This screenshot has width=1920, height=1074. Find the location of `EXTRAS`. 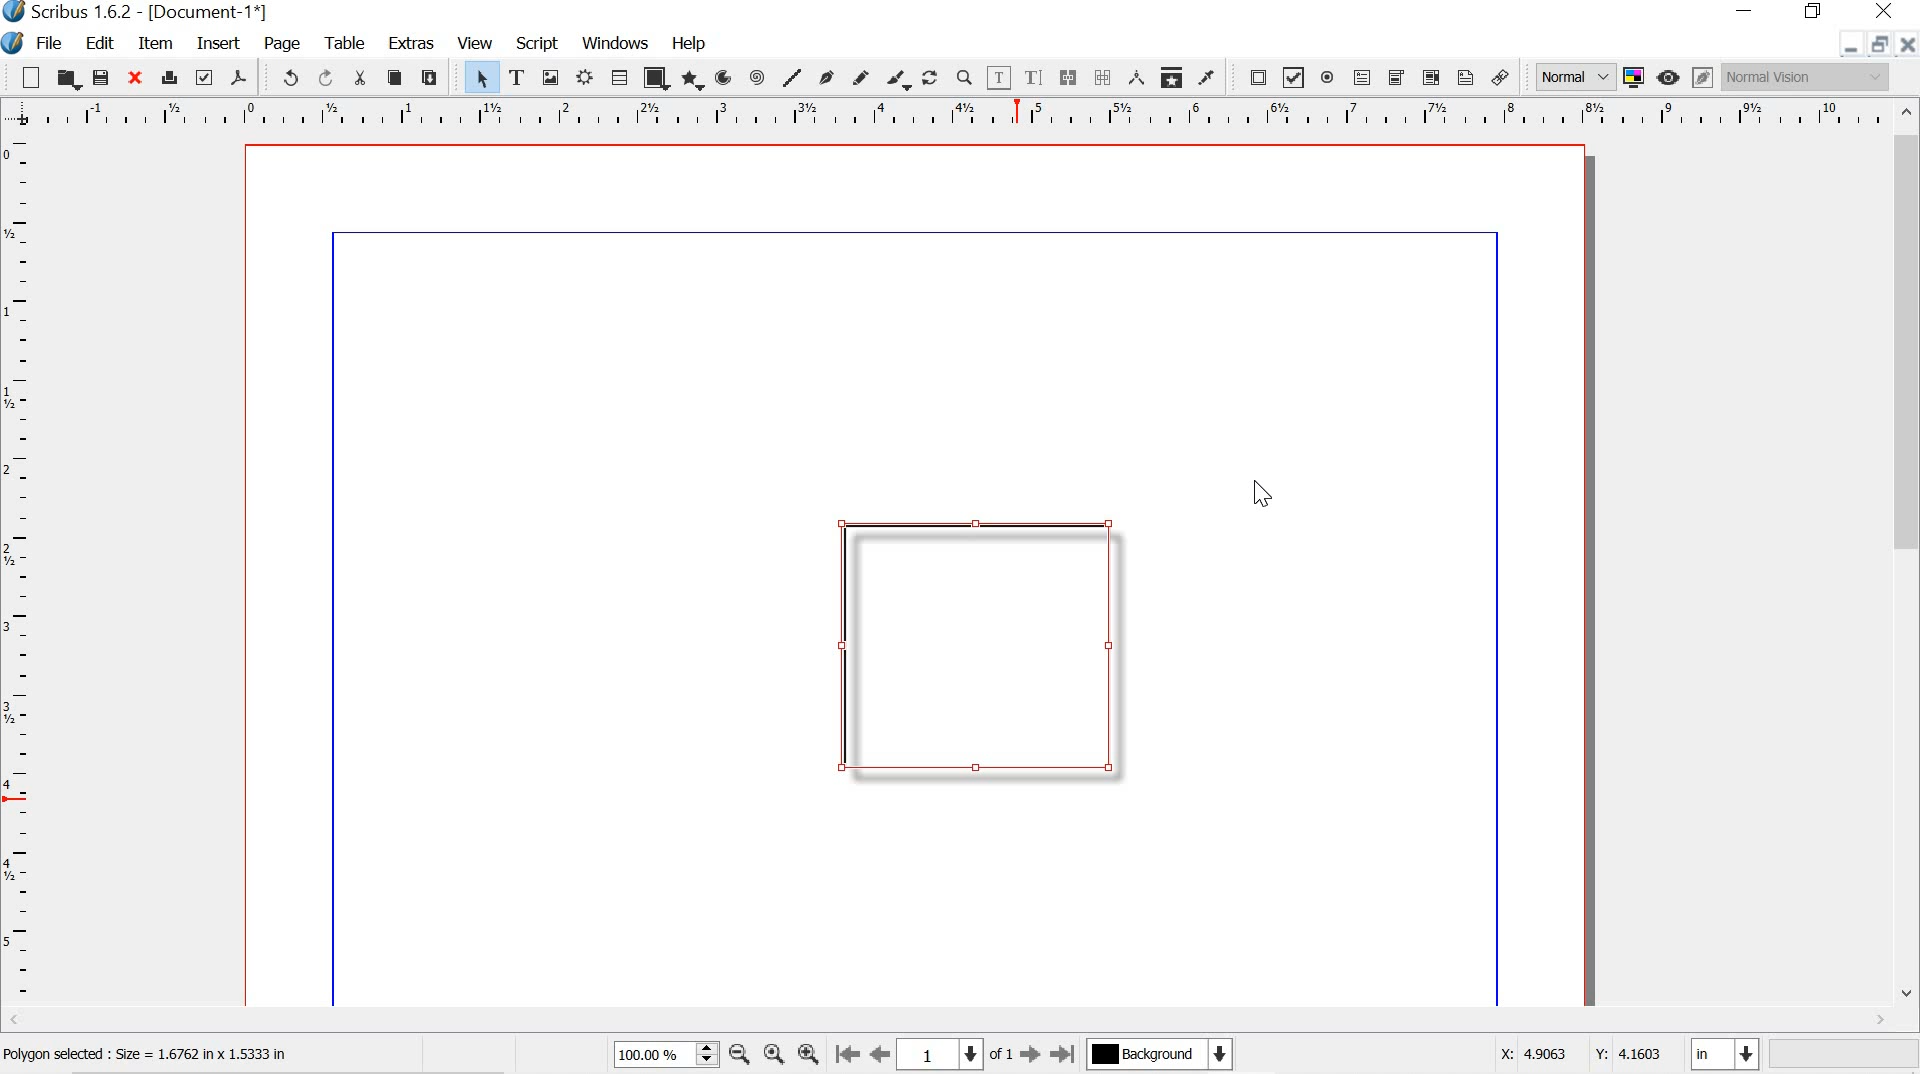

EXTRAS is located at coordinates (410, 45).